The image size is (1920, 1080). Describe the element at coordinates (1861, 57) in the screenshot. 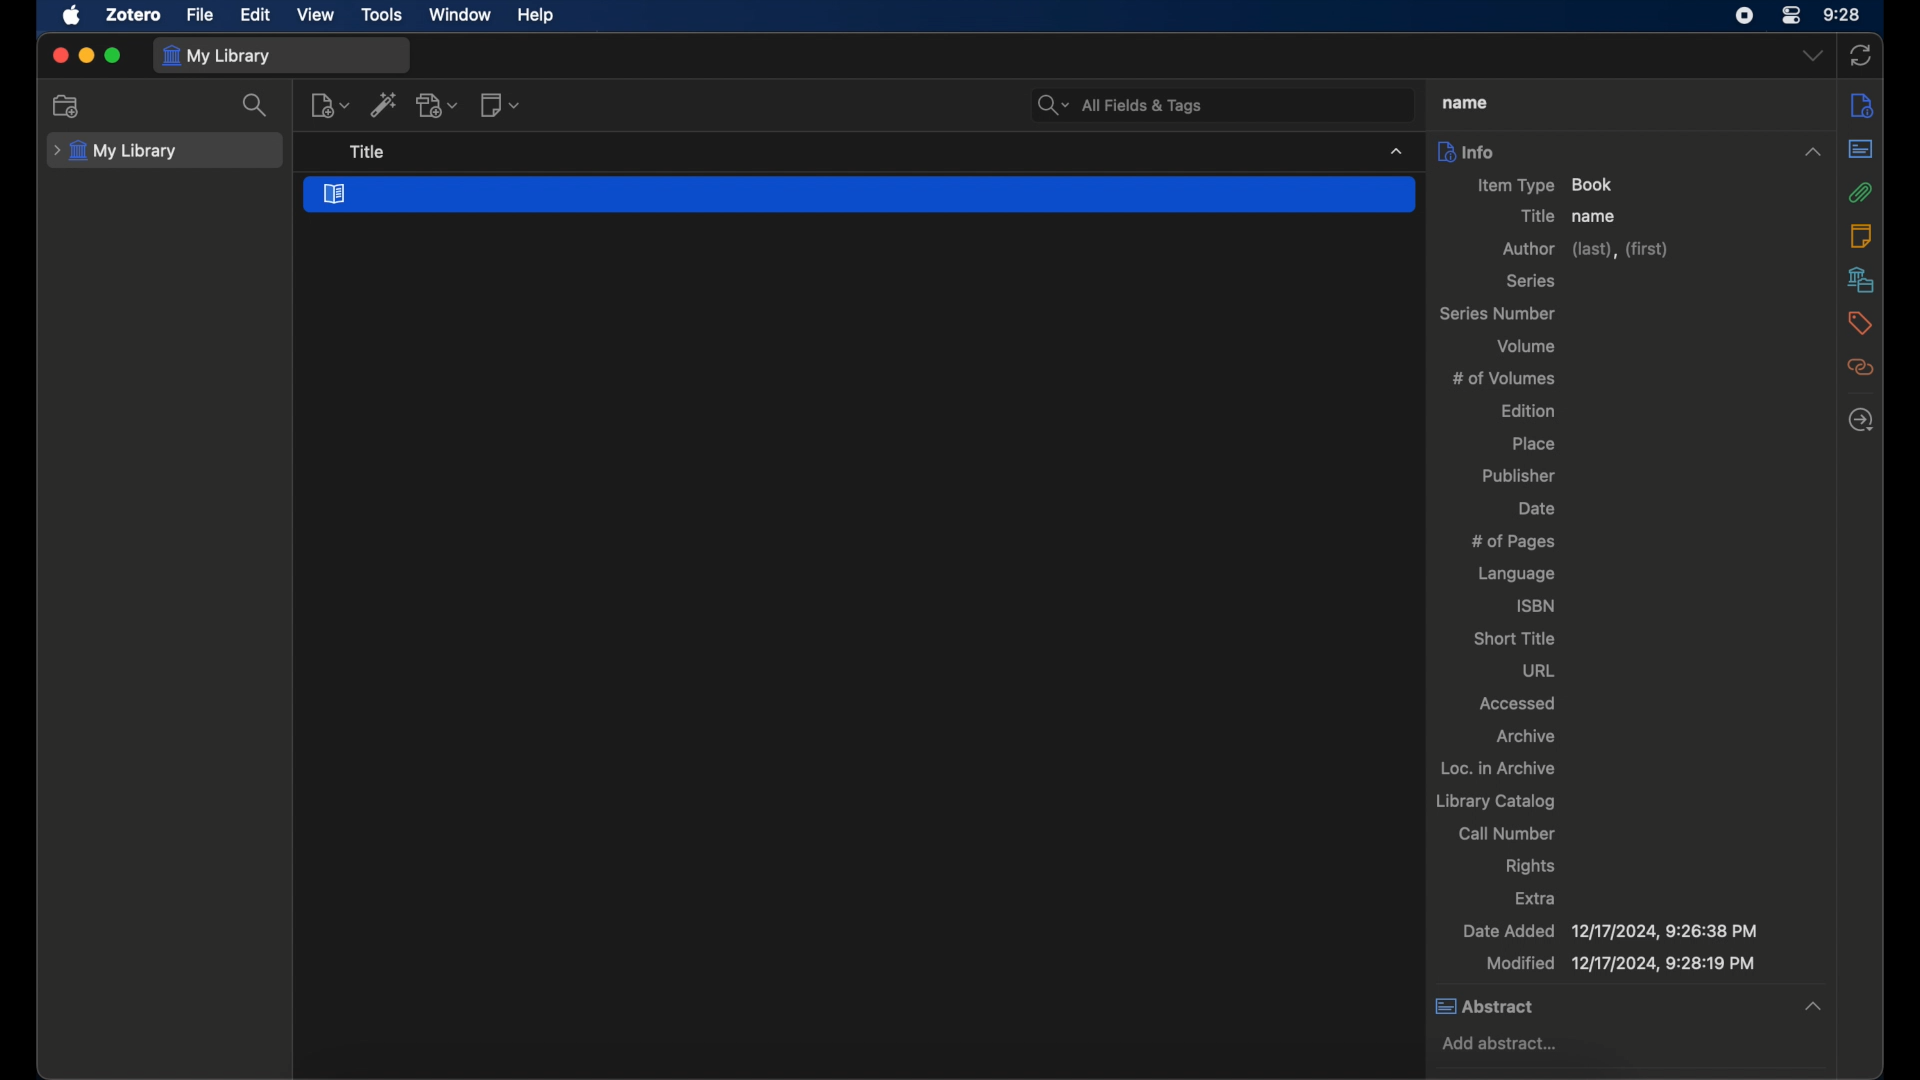

I see `sync` at that location.